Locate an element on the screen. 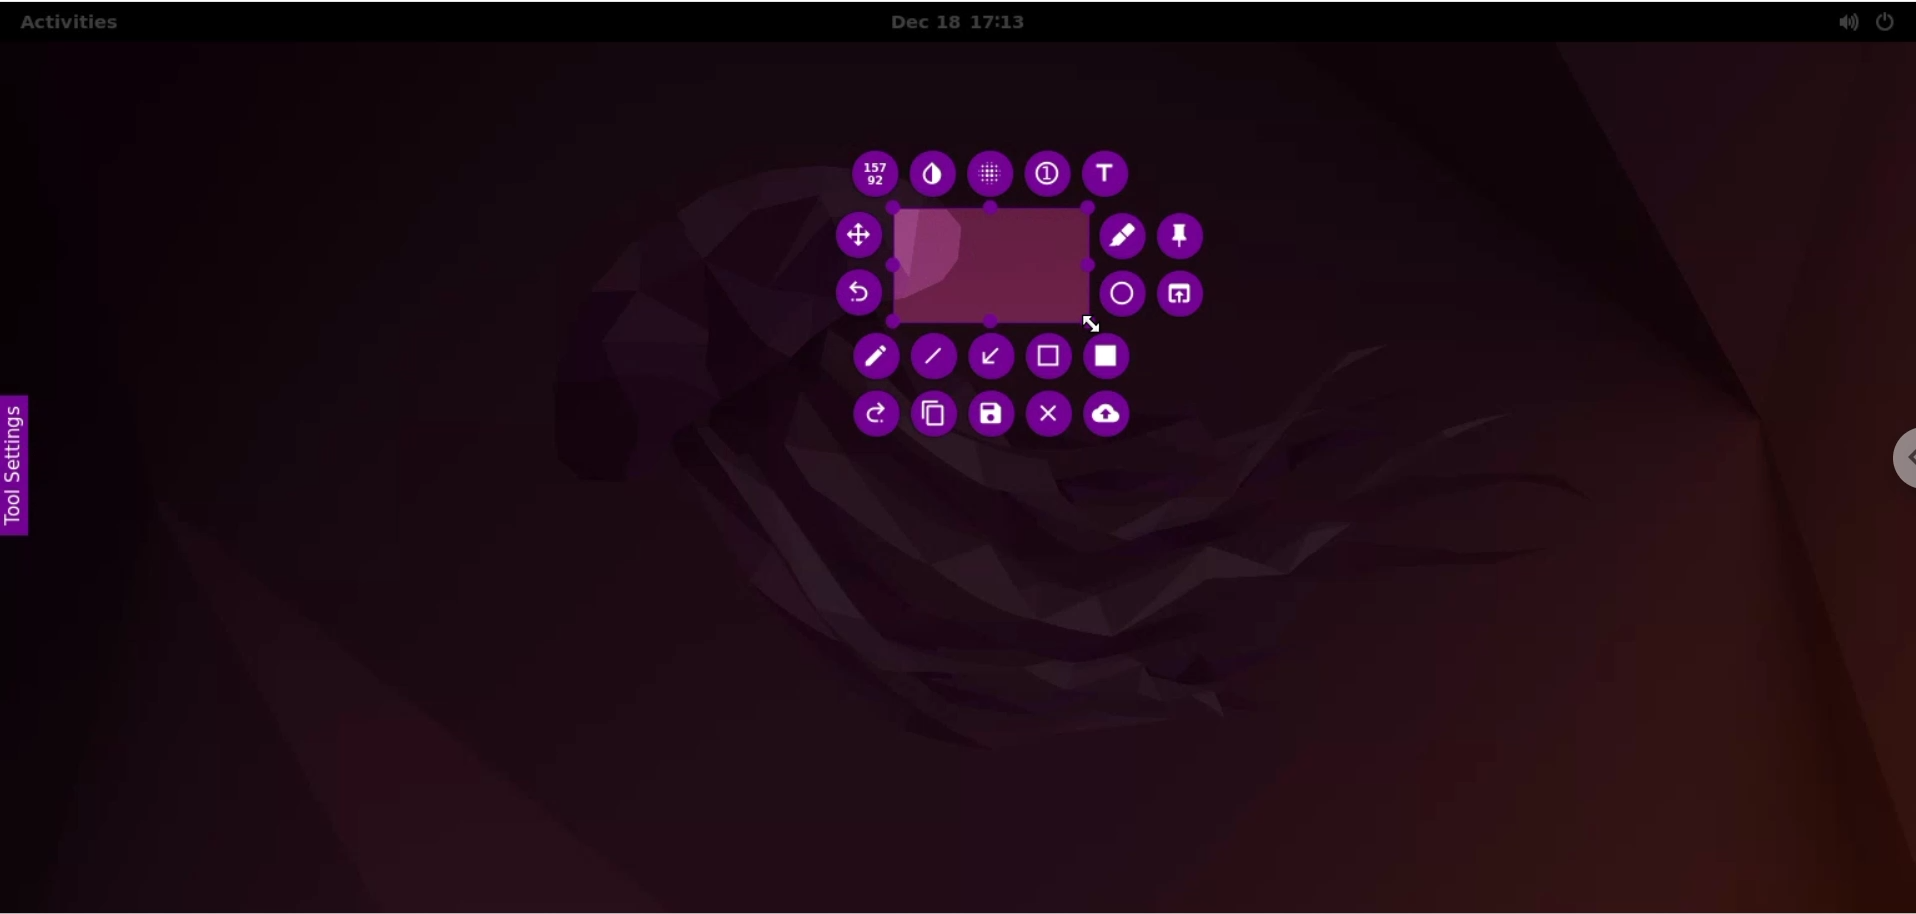  cursor is located at coordinates (1096, 324).